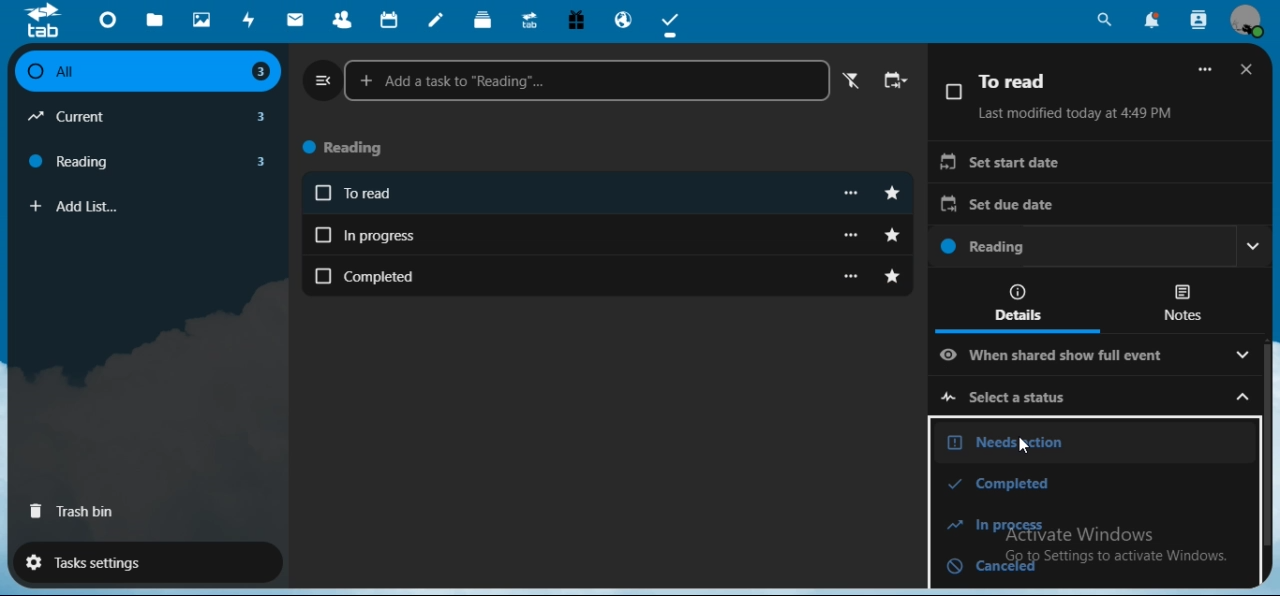 The height and width of the screenshot is (596, 1280). What do you see at coordinates (1096, 206) in the screenshot?
I see `set due date` at bounding box center [1096, 206].